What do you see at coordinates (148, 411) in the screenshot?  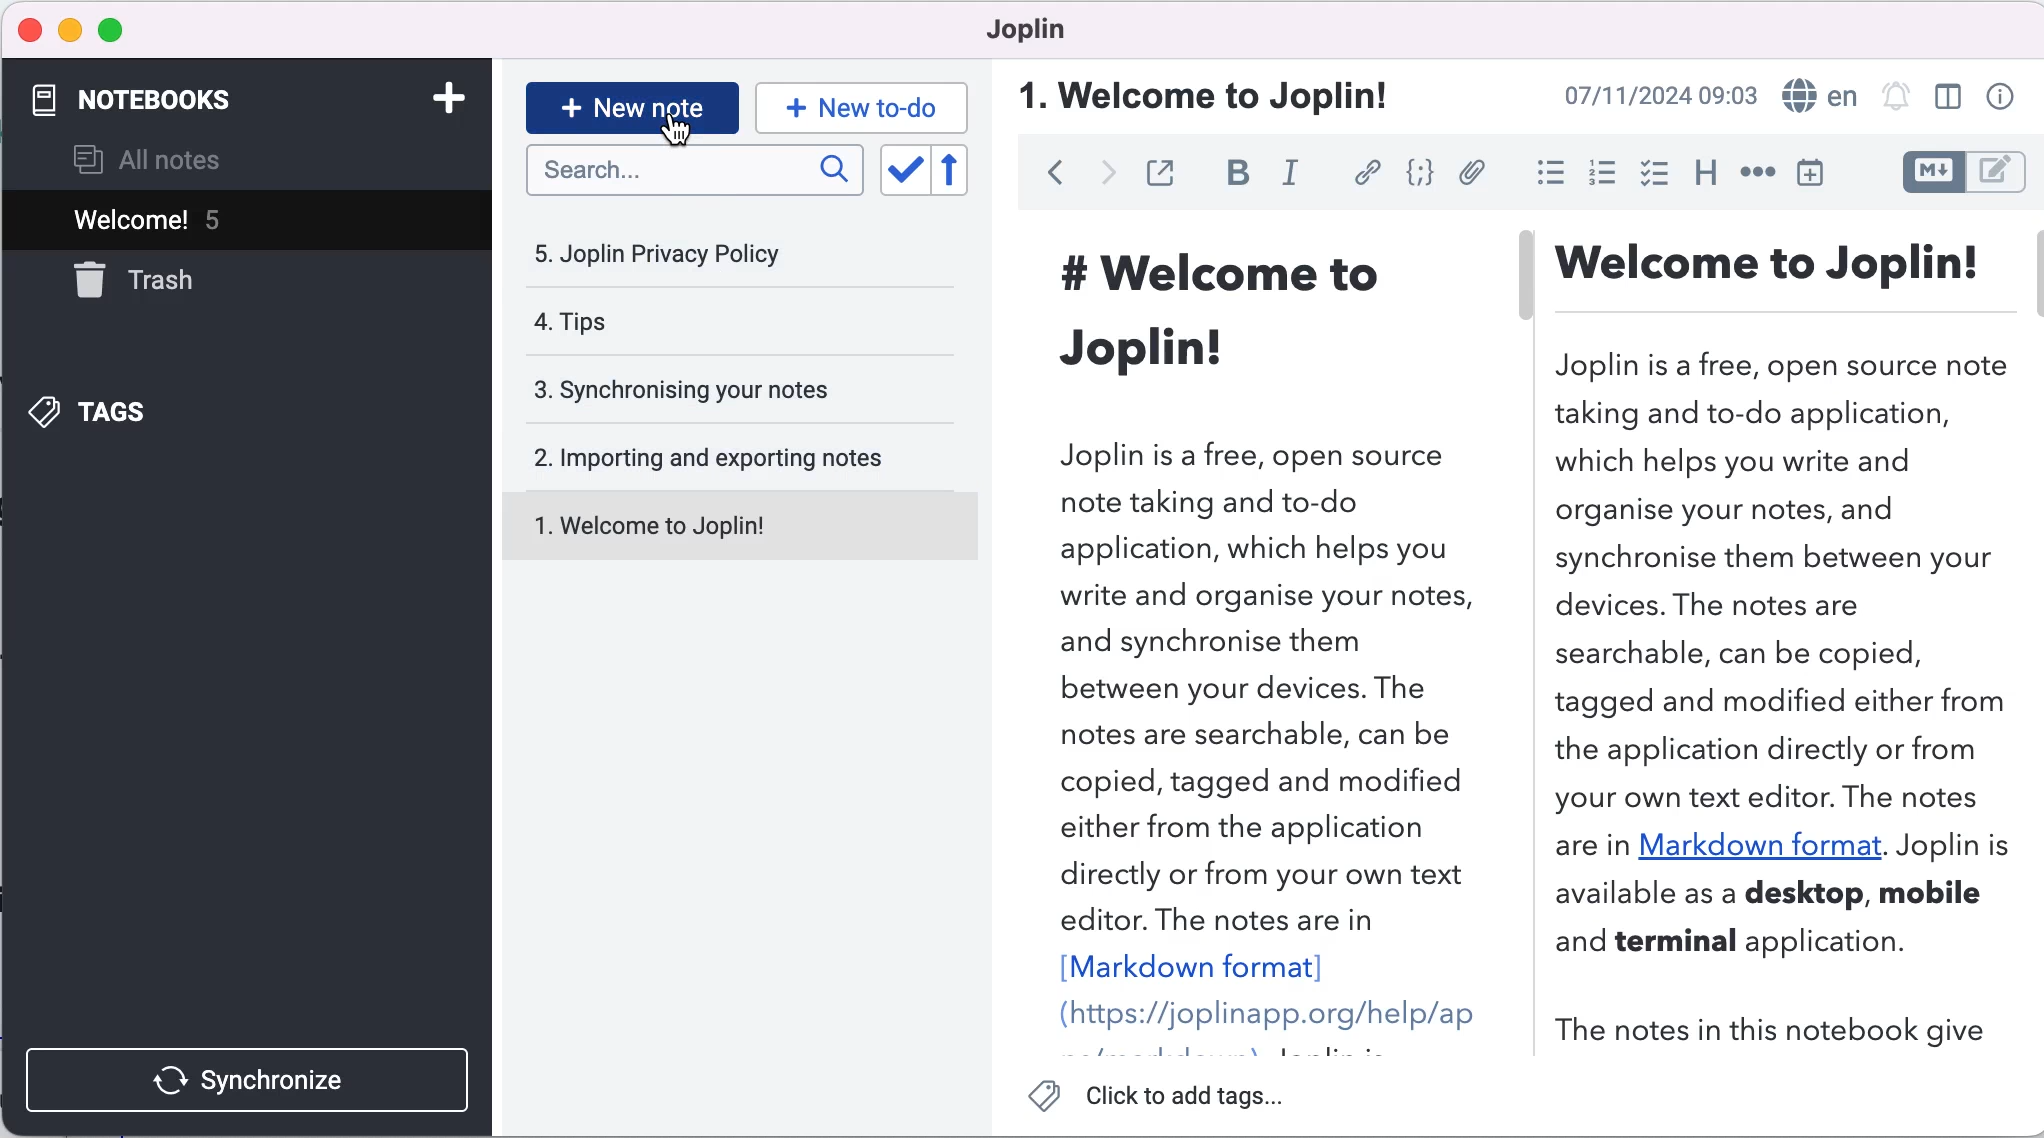 I see `tags` at bounding box center [148, 411].